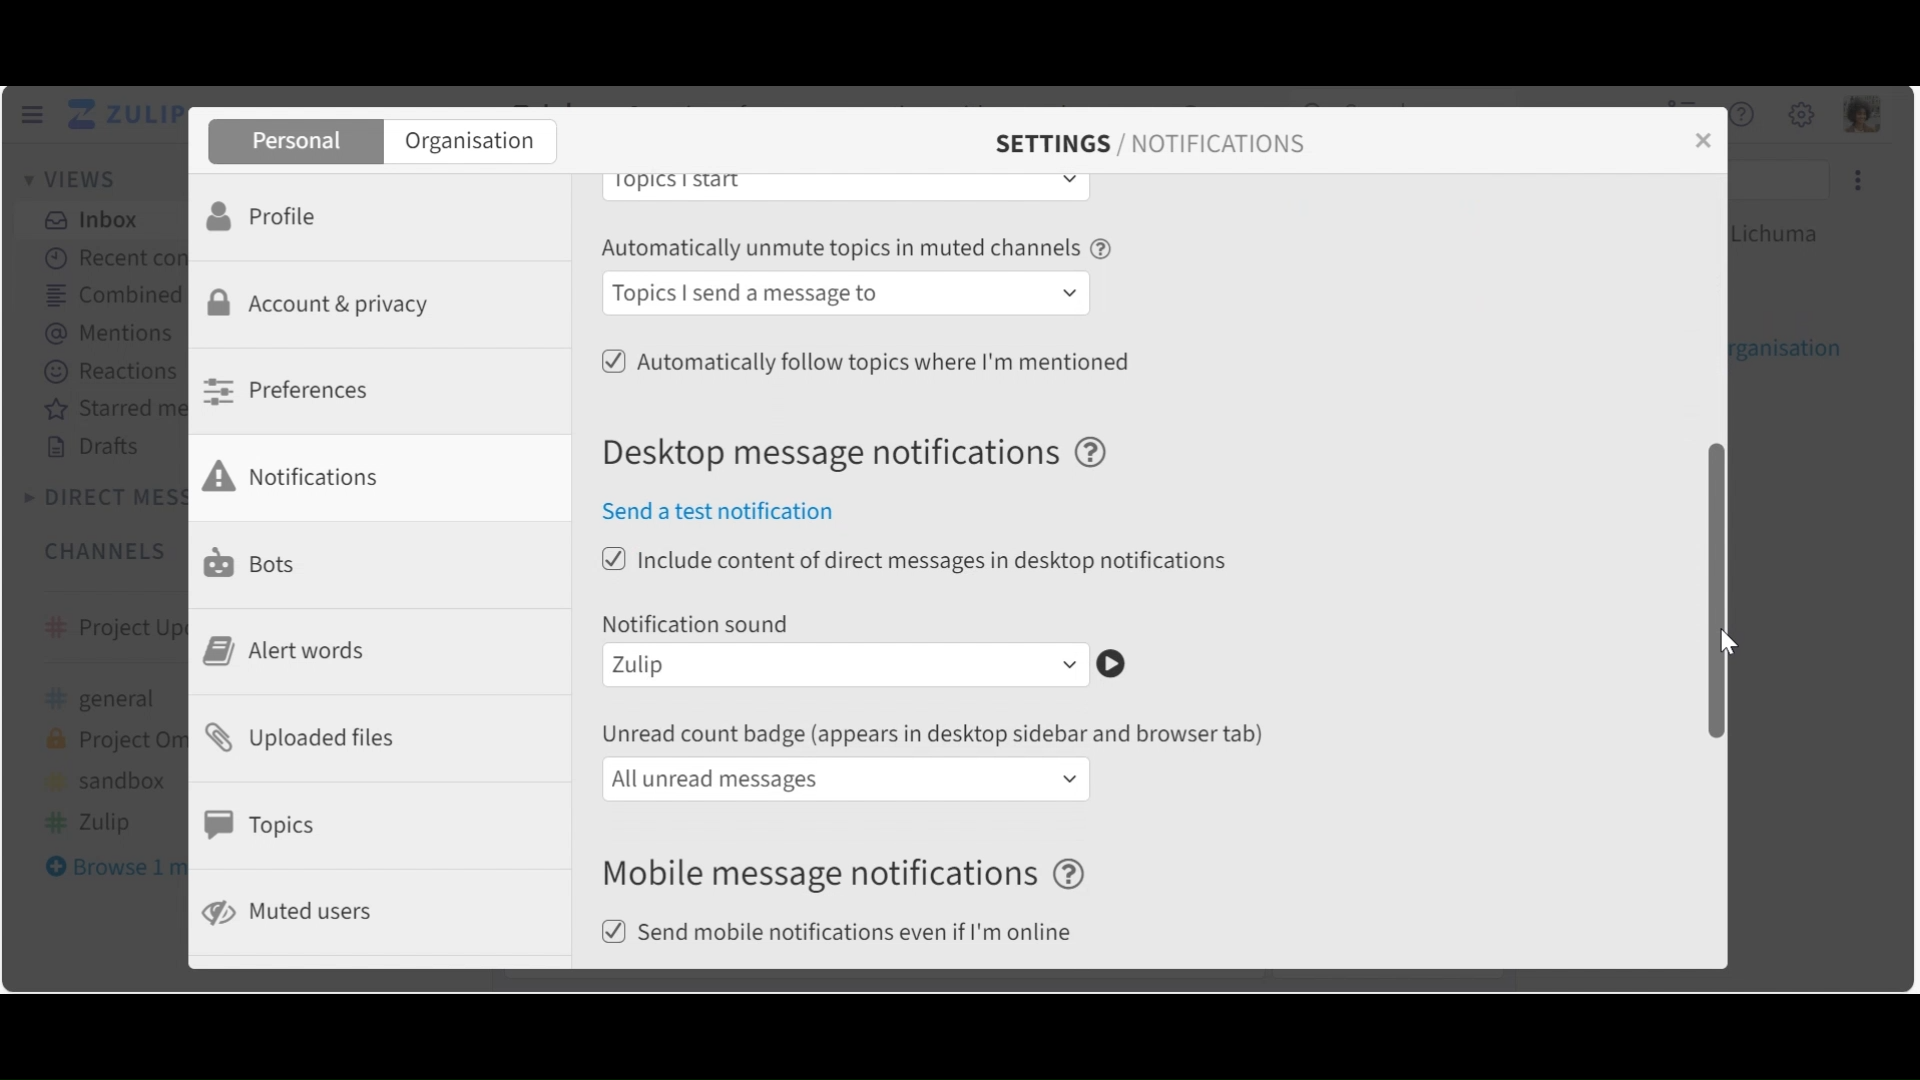  Describe the element at coordinates (269, 214) in the screenshot. I see `Profile` at that location.